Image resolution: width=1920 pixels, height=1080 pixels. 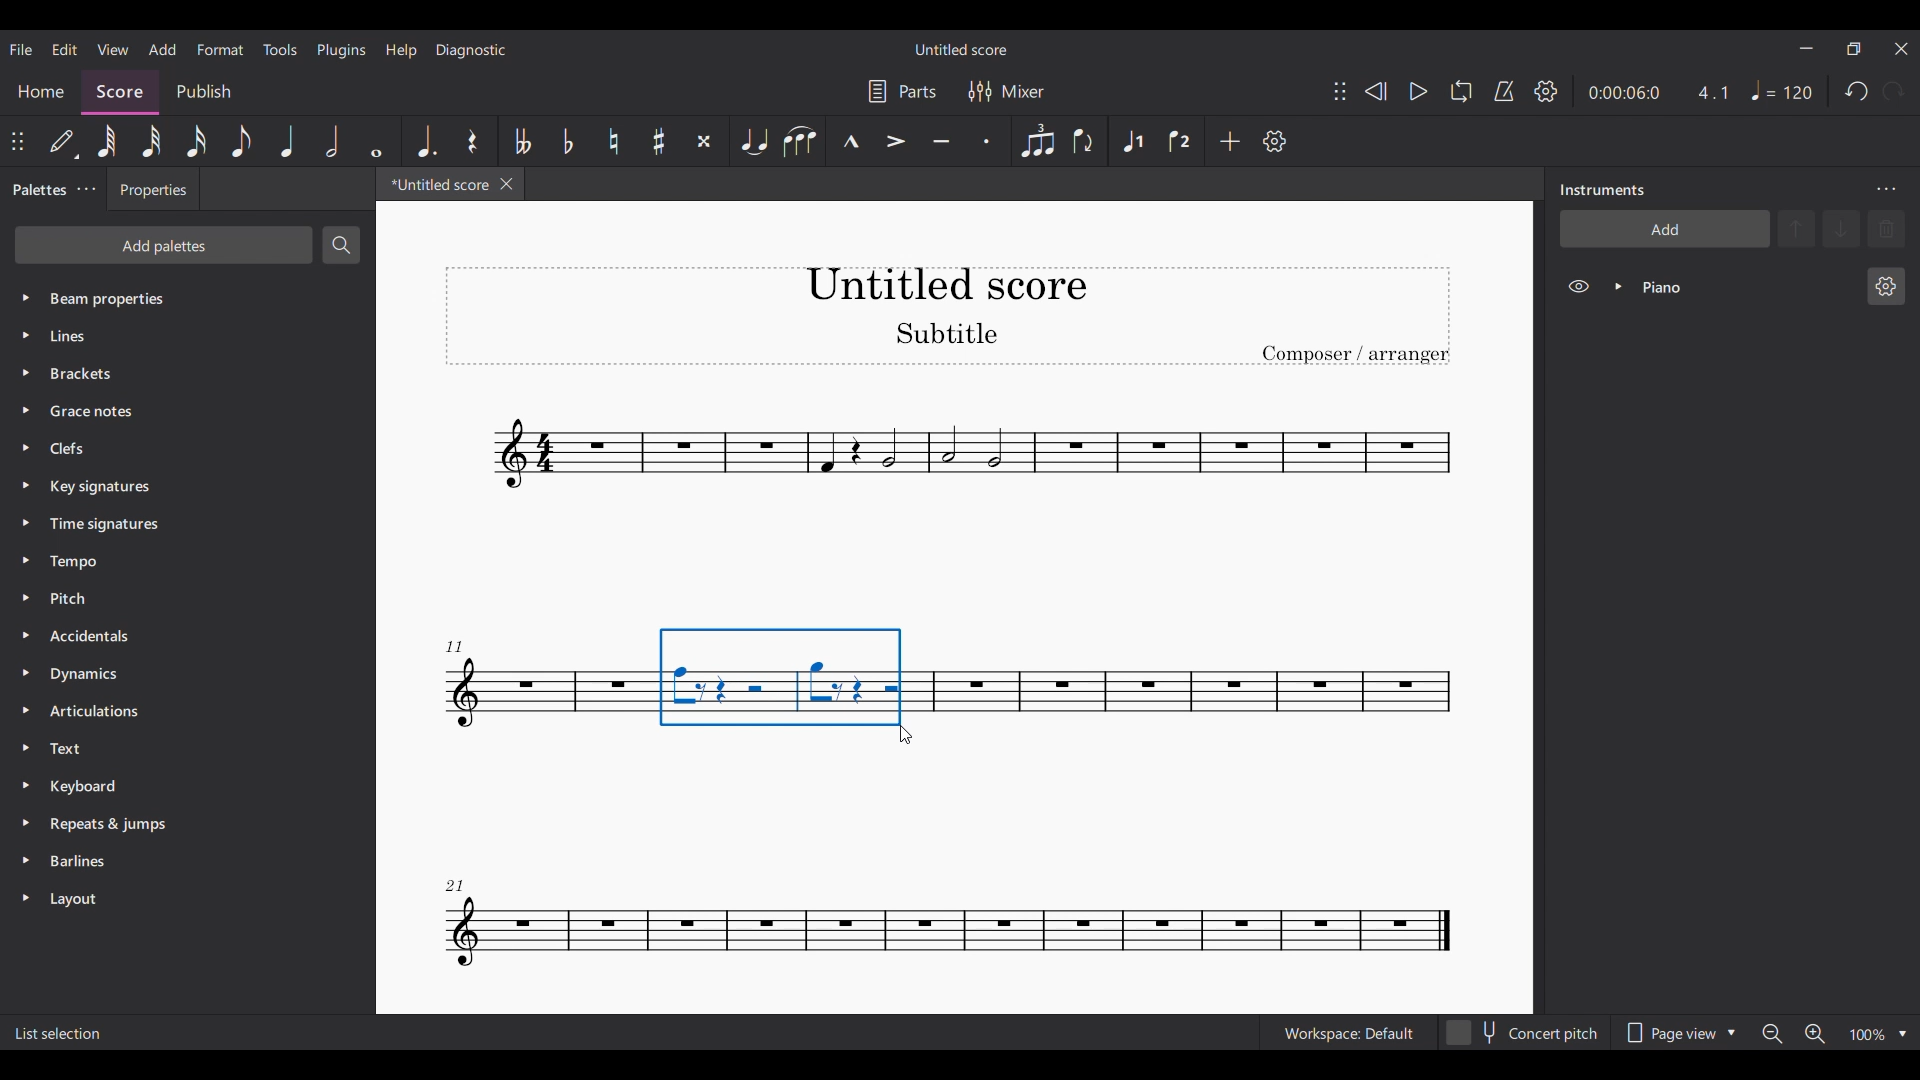 I want to click on Zoom options, so click(x=1903, y=1034).